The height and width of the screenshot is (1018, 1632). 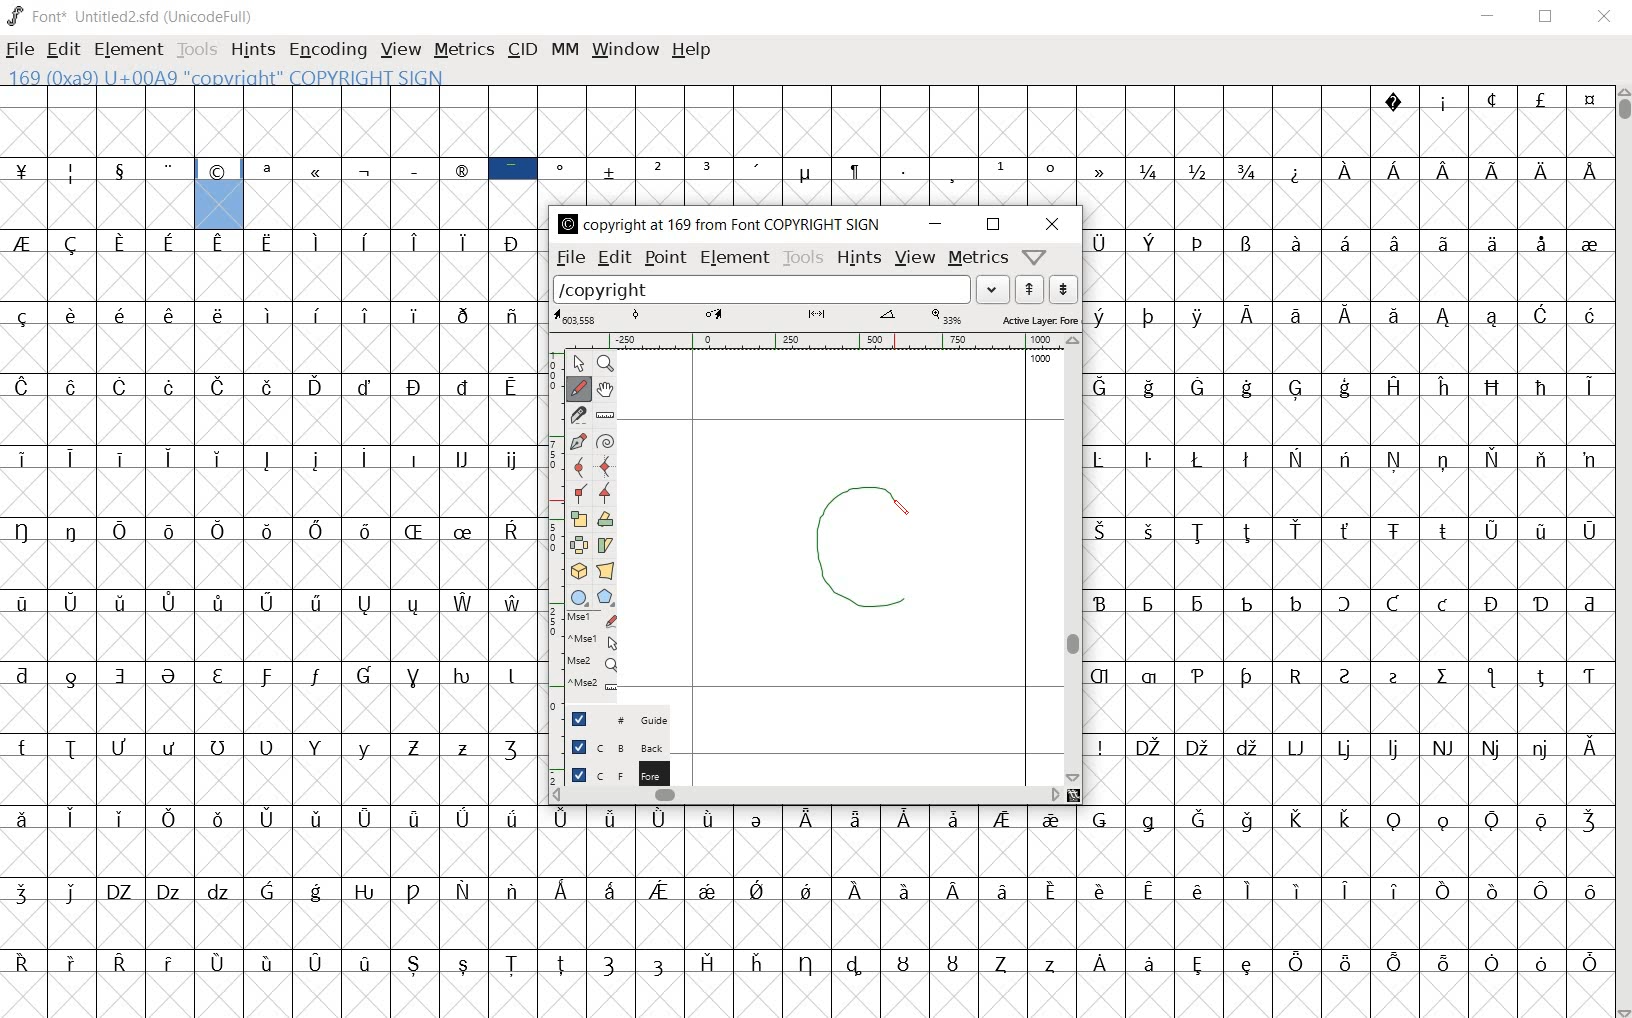 I want to click on scrollbar, so click(x=805, y=794).